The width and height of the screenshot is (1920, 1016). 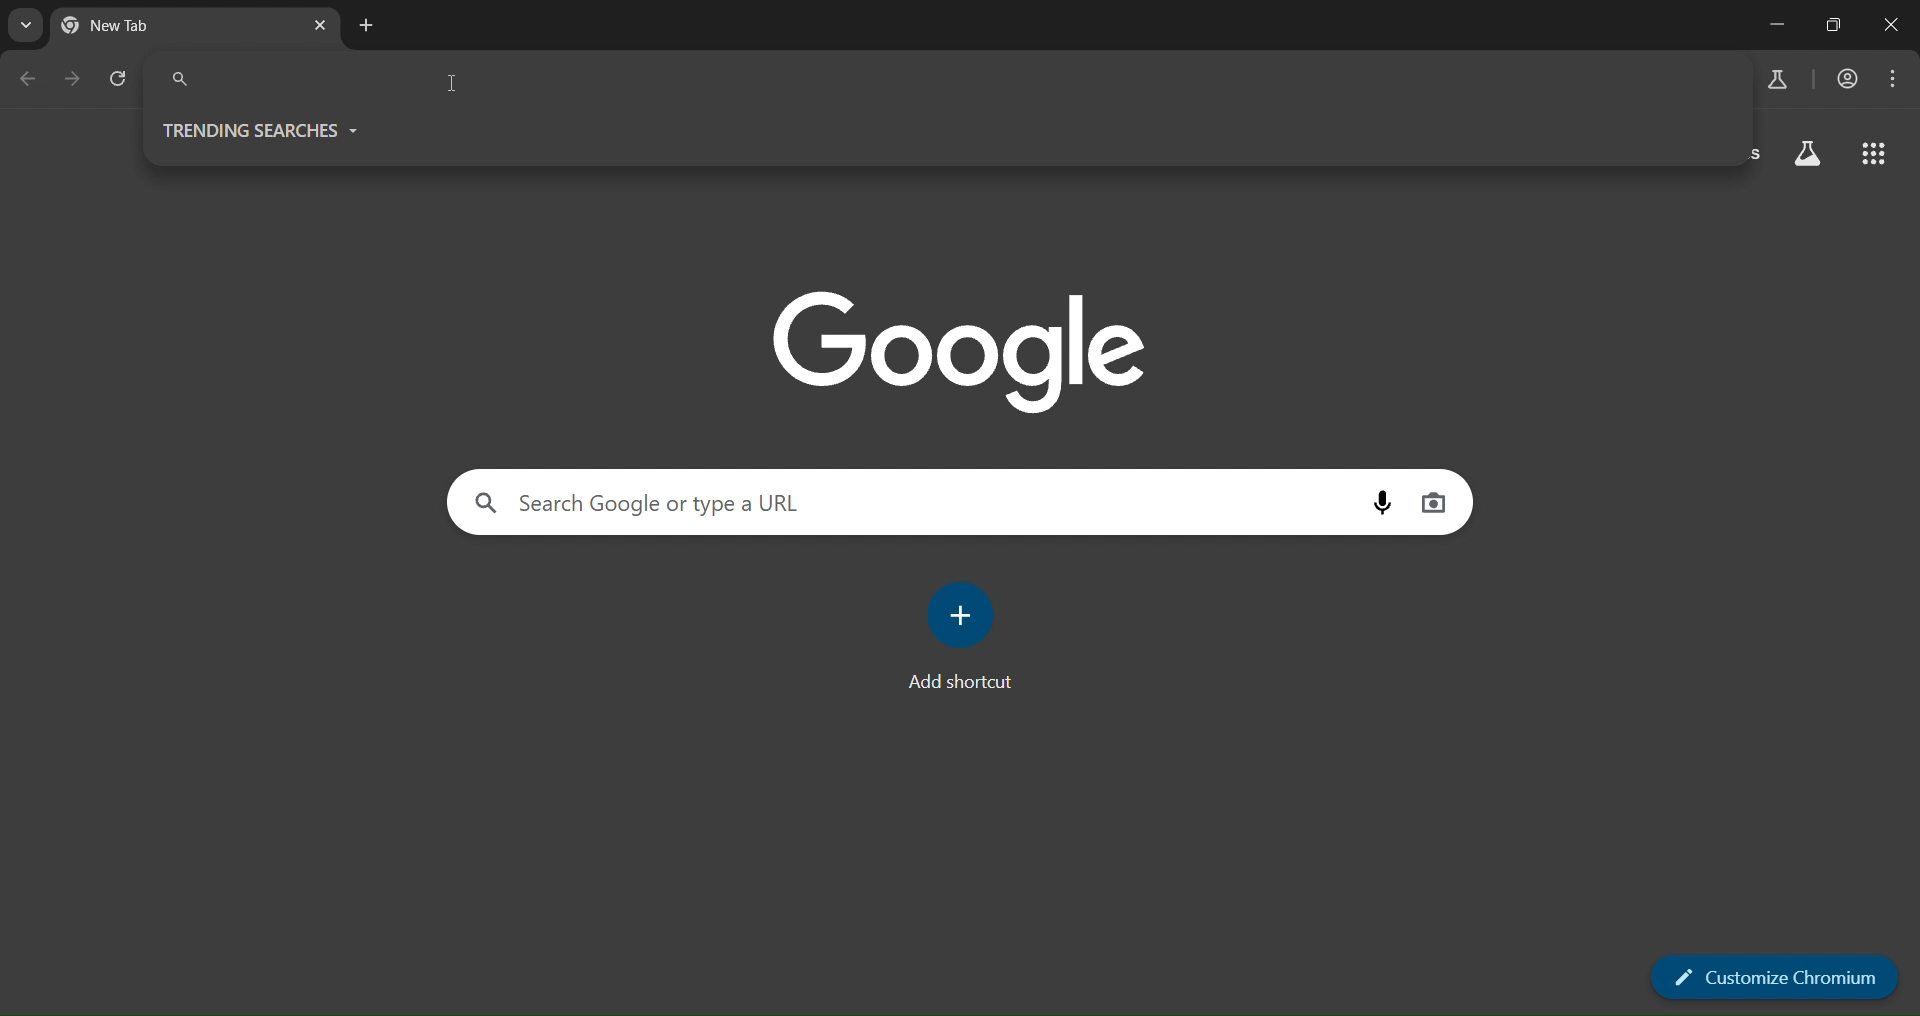 What do you see at coordinates (319, 25) in the screenshot?
I see `close tab` at bounding box center [319, 25].